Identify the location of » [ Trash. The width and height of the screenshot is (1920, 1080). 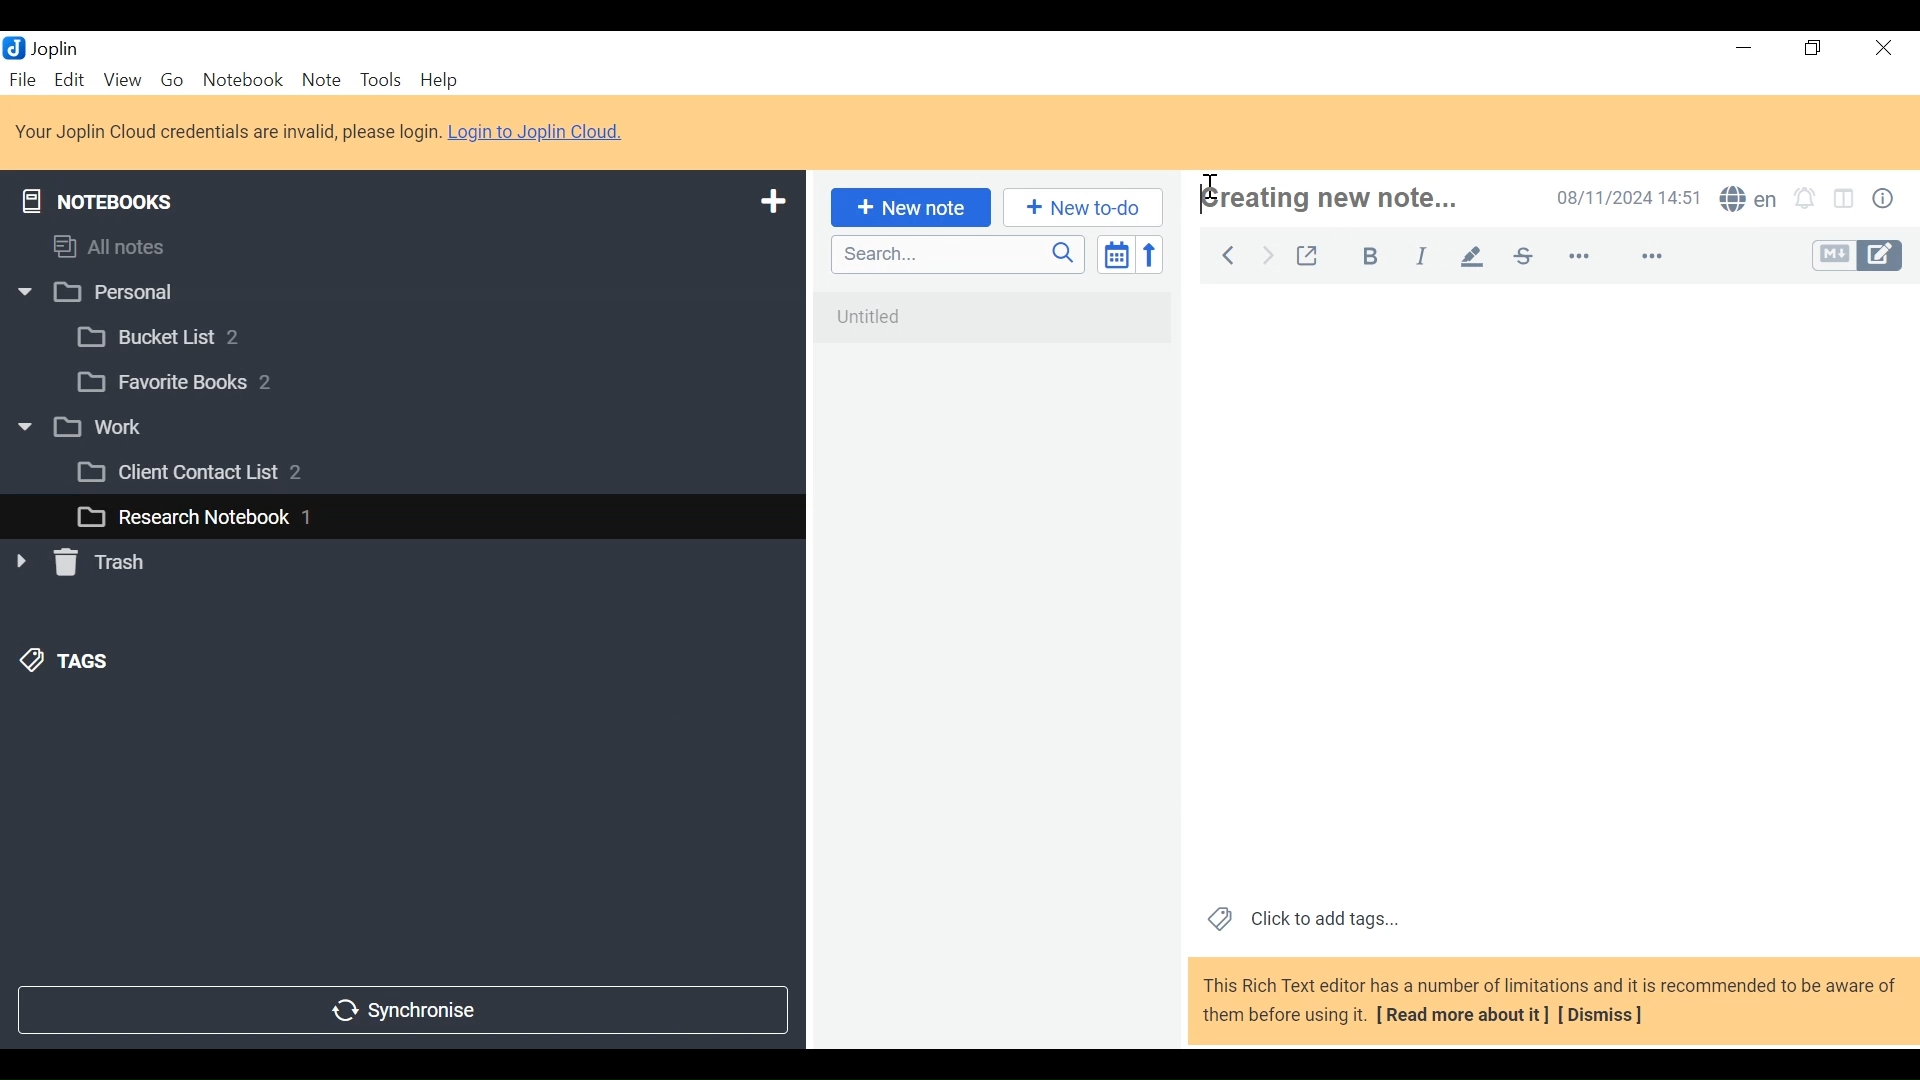
(105, 562).